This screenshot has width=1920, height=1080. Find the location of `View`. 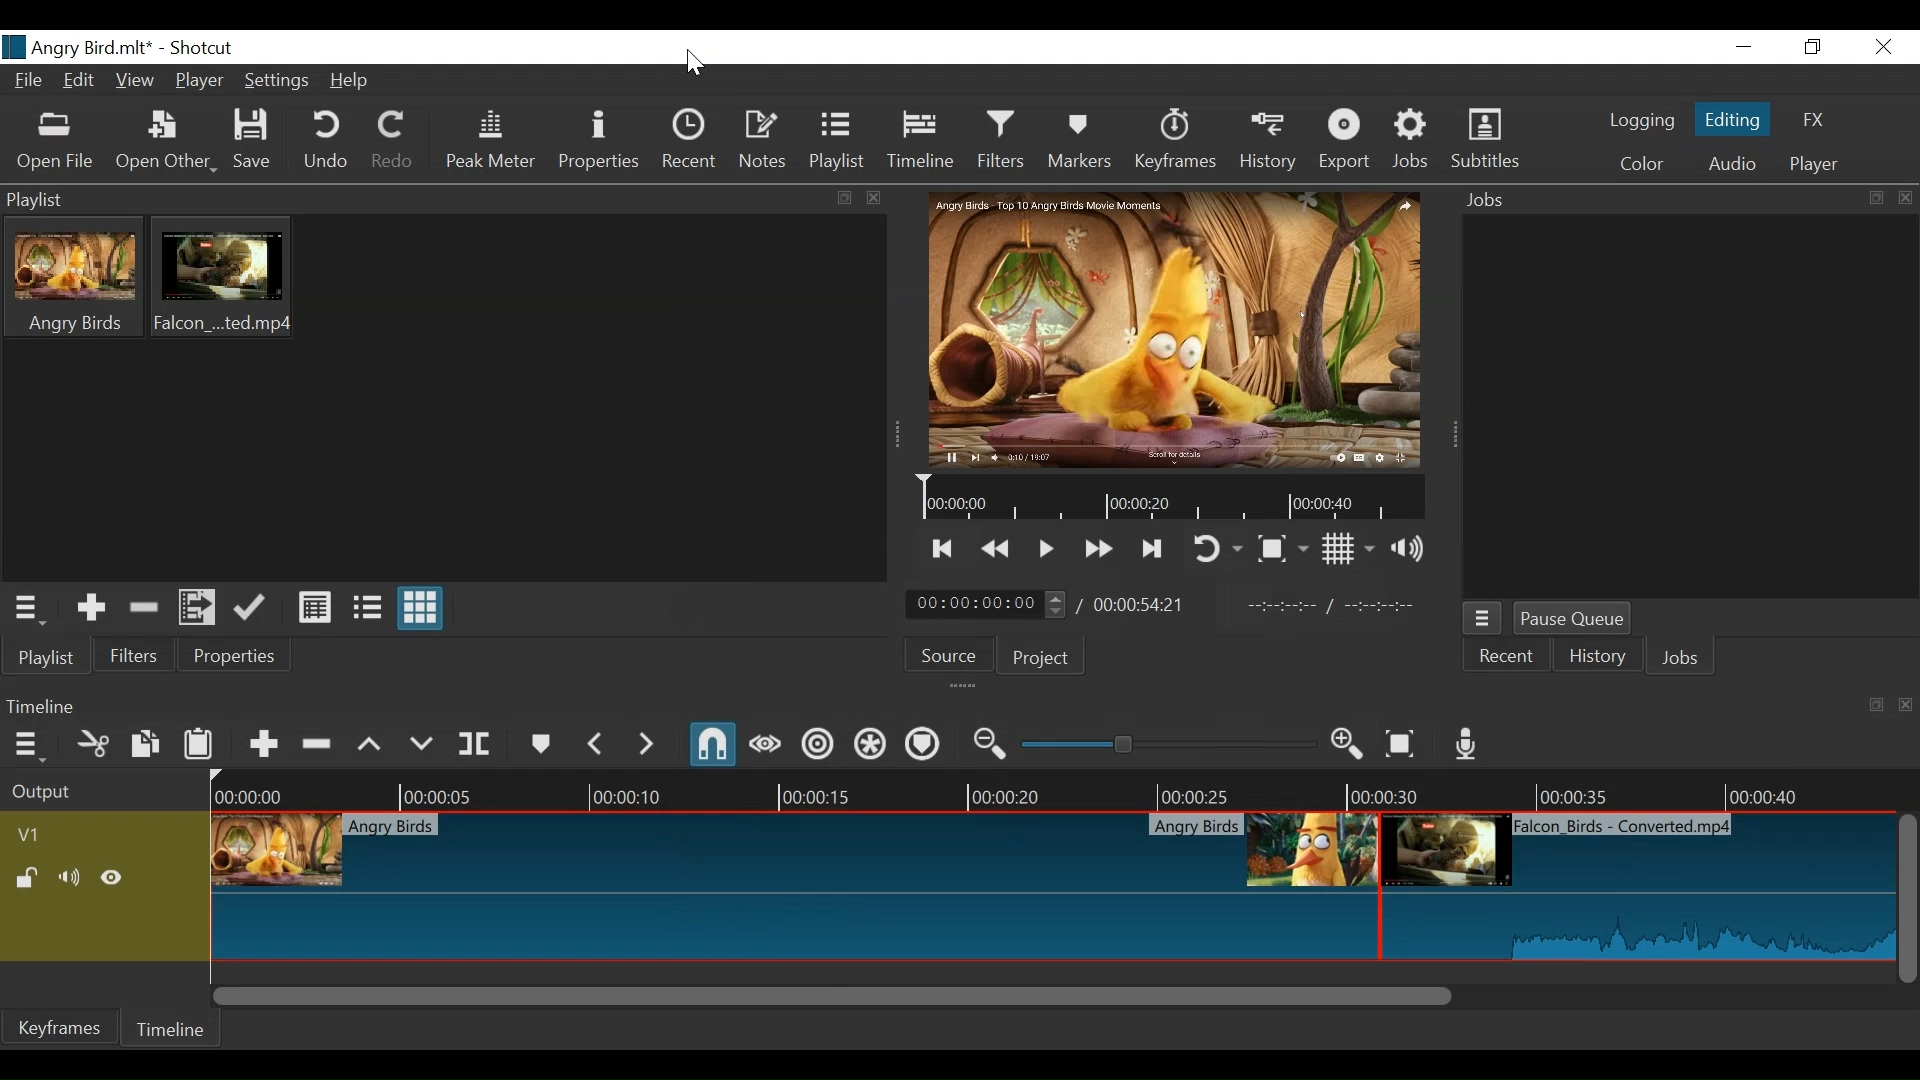

View is located at coordinates (136, 81).